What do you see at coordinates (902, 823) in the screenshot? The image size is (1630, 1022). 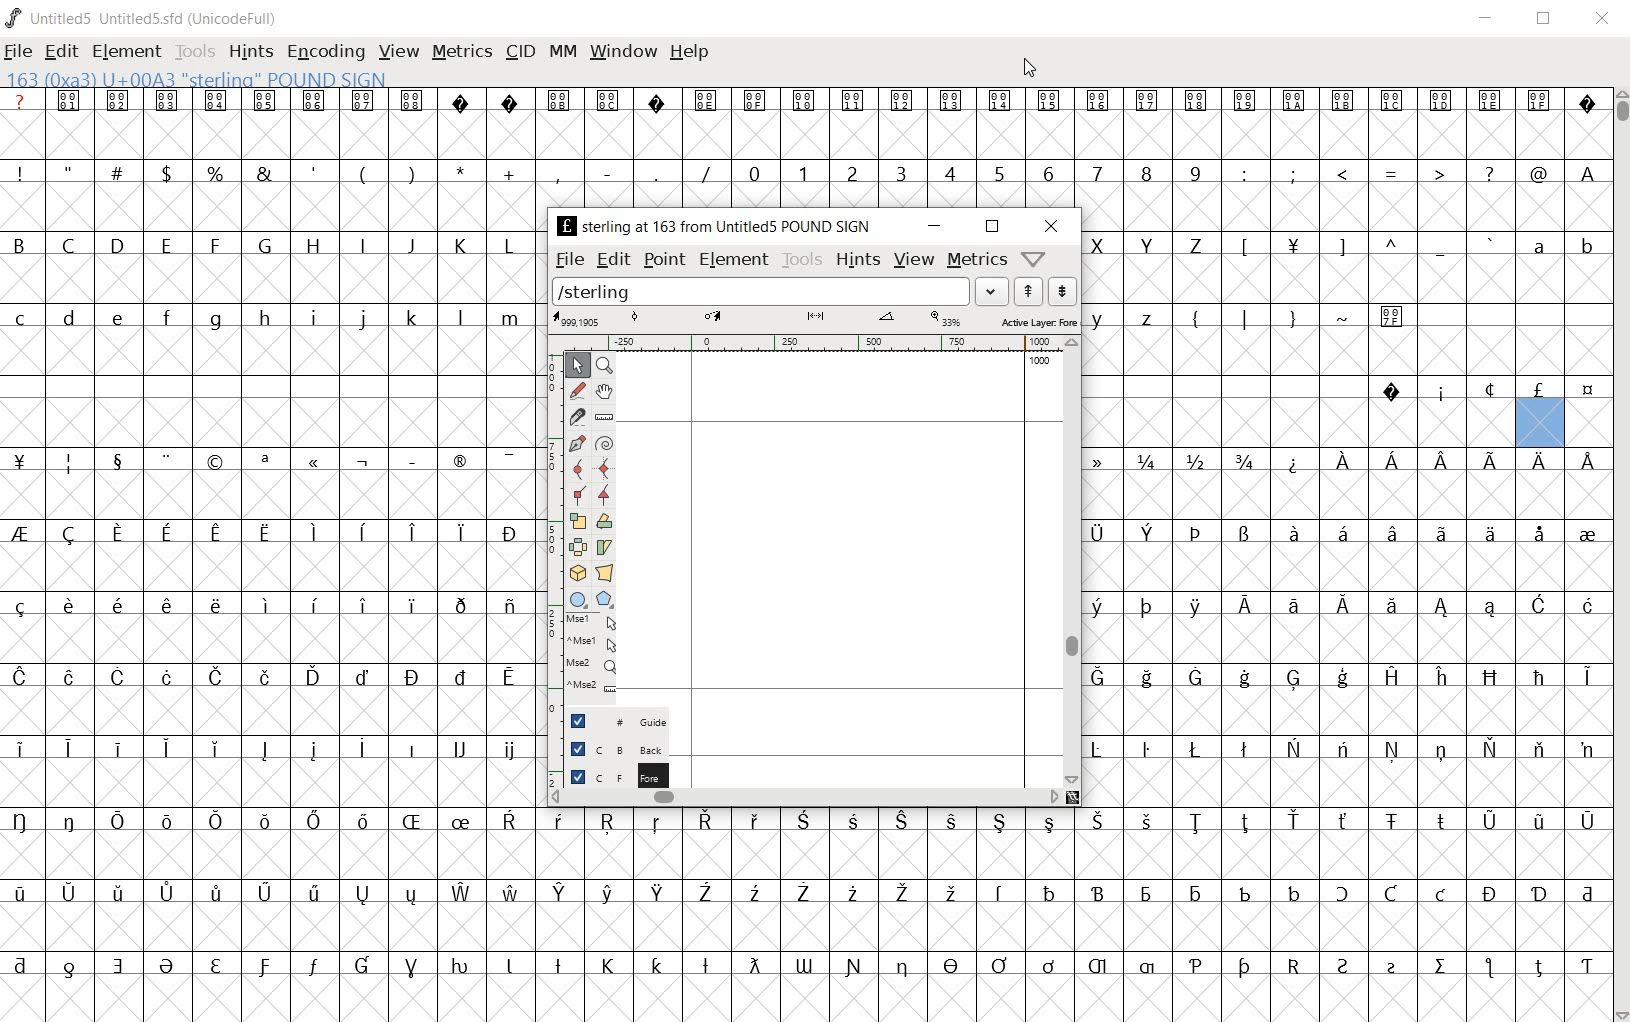 I see `Symbol` at bounding box center [902, 823].